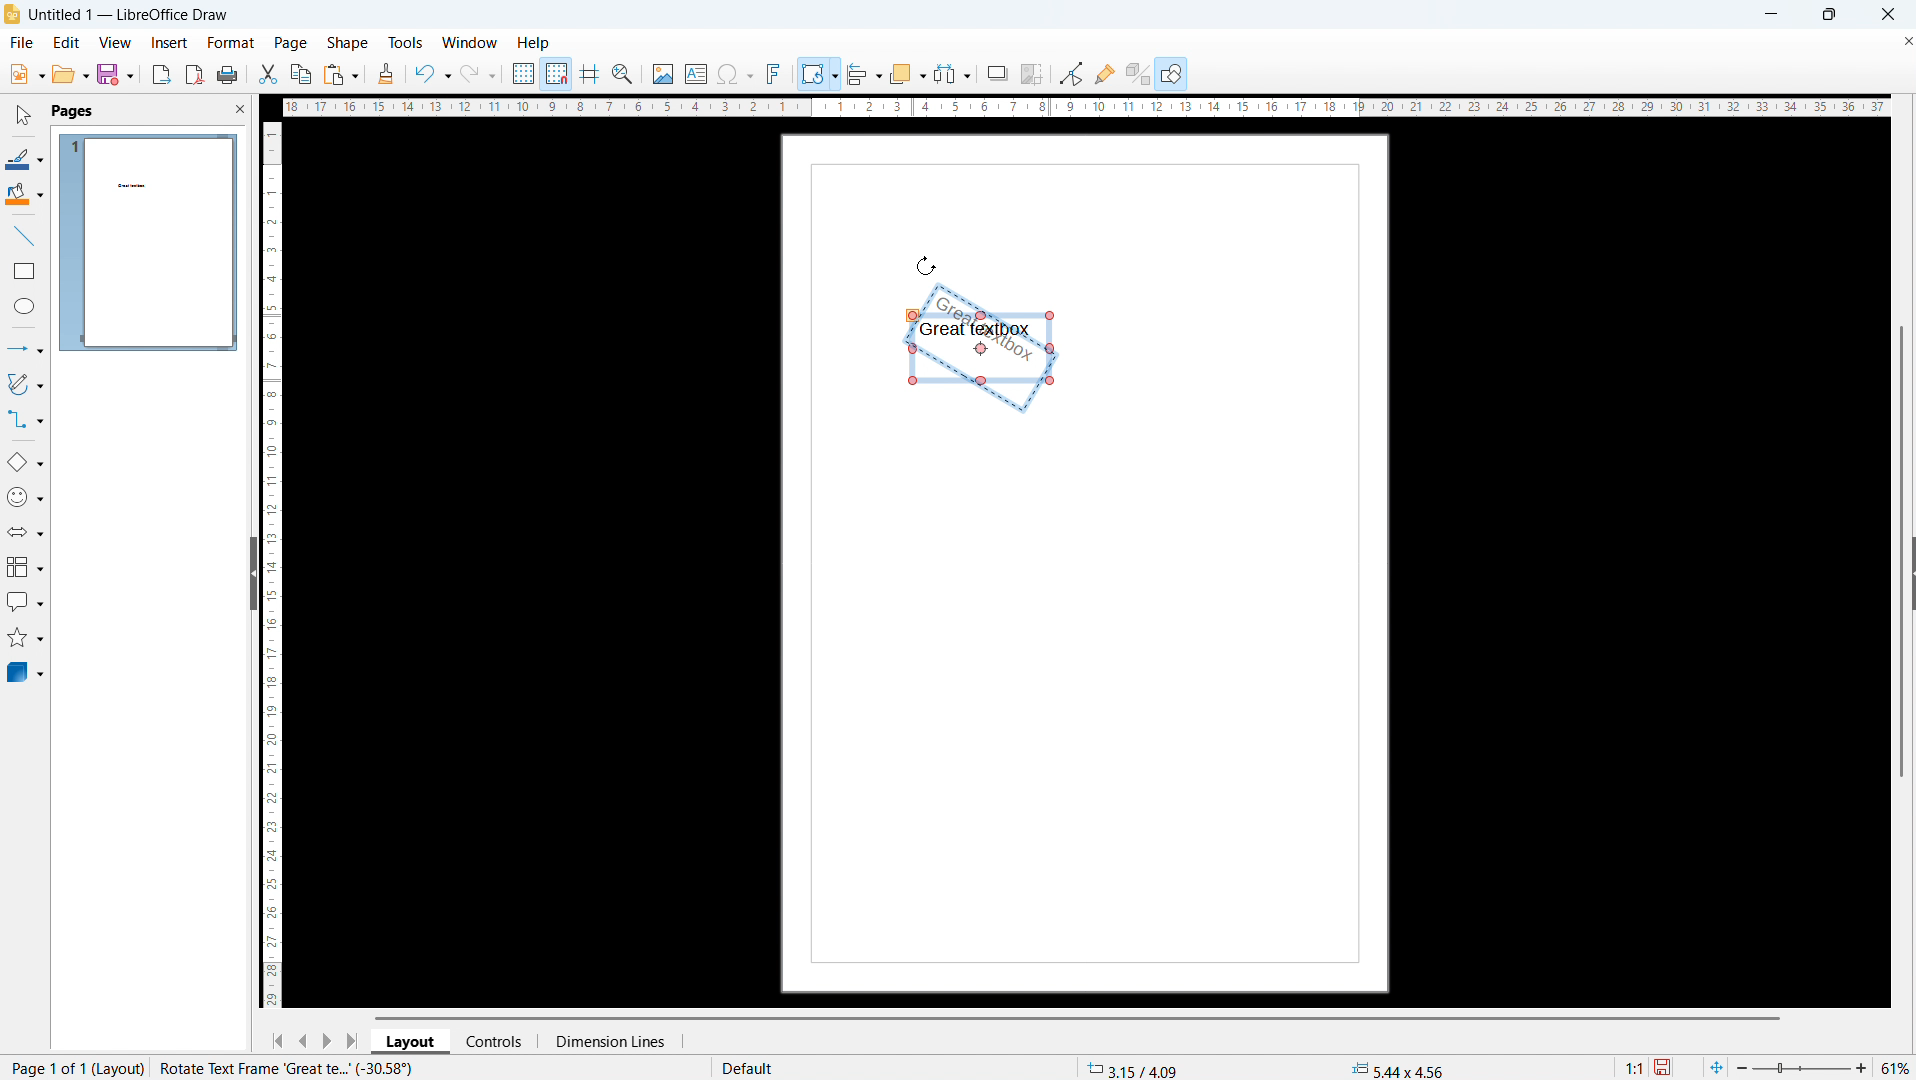 The image size is (1916, 1080). What do you see at coordinates (300, 73) in the screenshot?
I see `copy` at bounding box center [300, 73].